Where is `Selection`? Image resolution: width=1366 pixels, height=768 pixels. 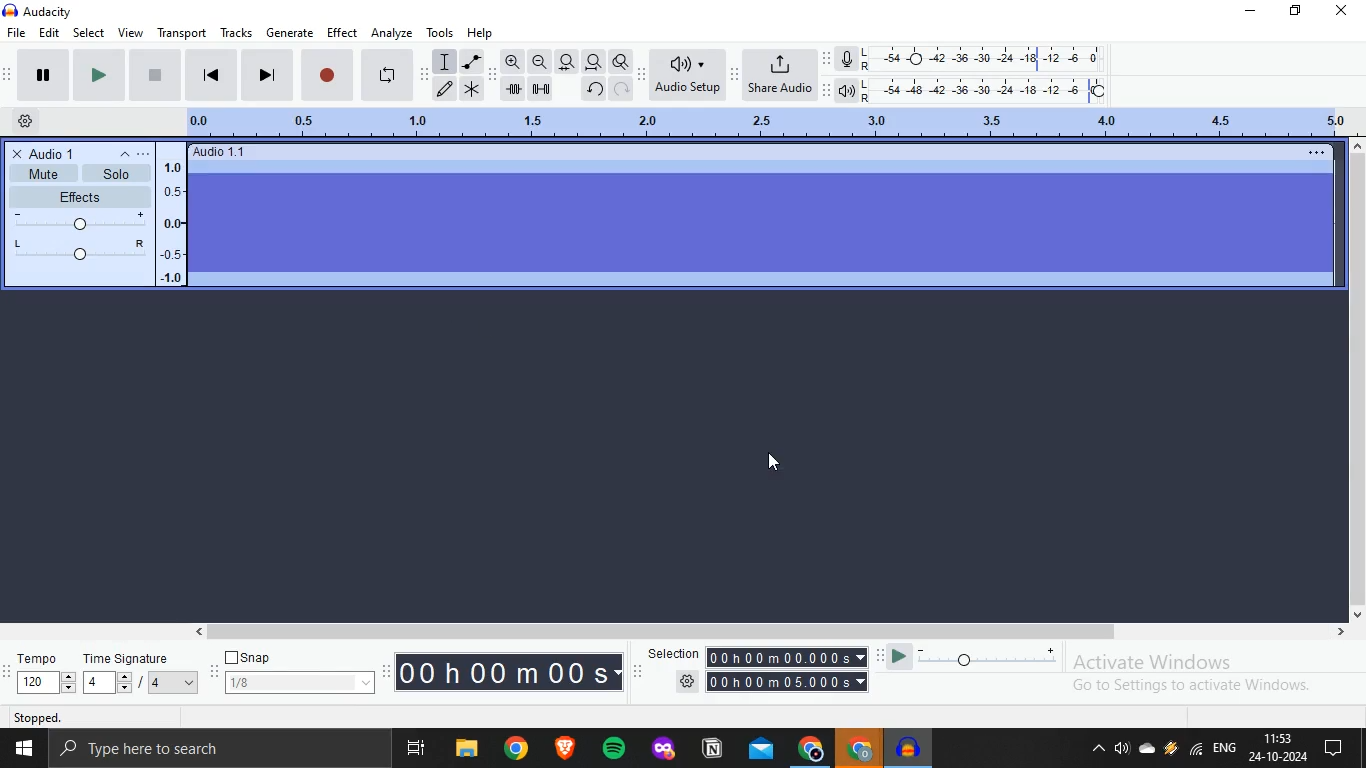 Selection is located at coordinates (755, 658).